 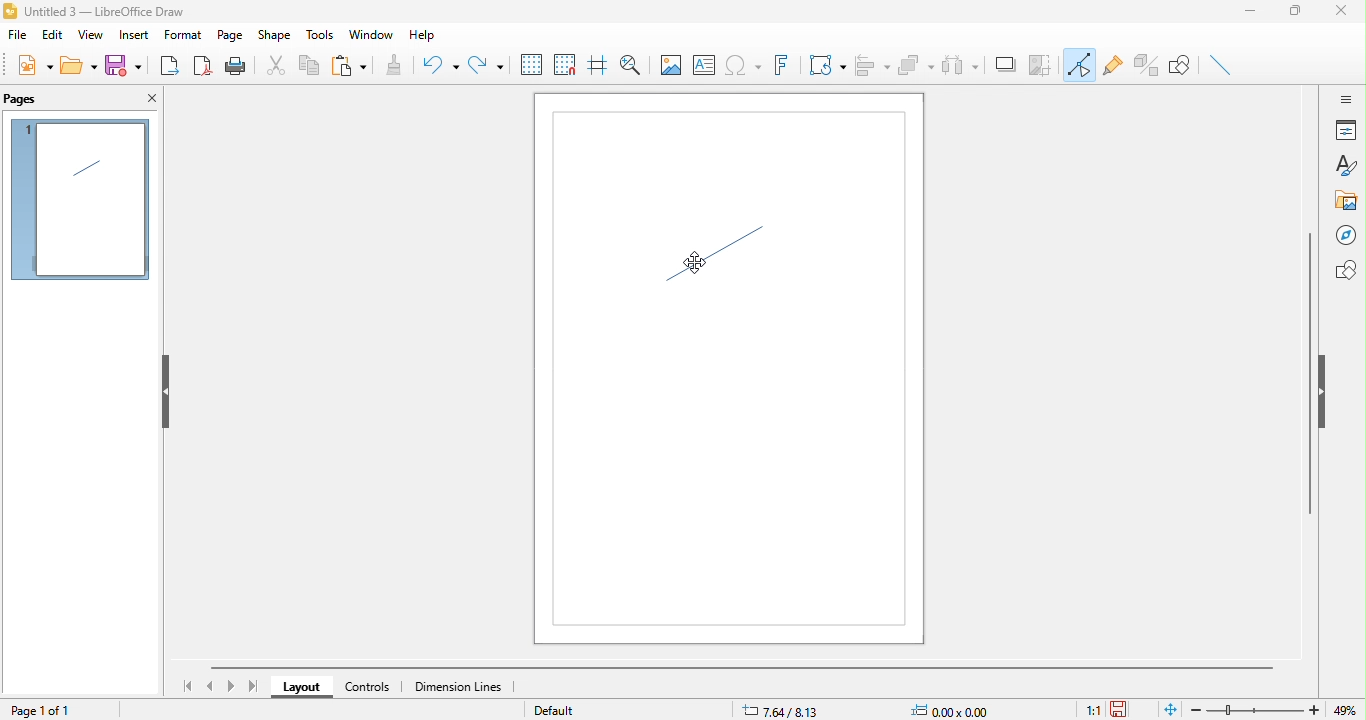 I want to click on gluepoint function, so click(x=1114, y=67).